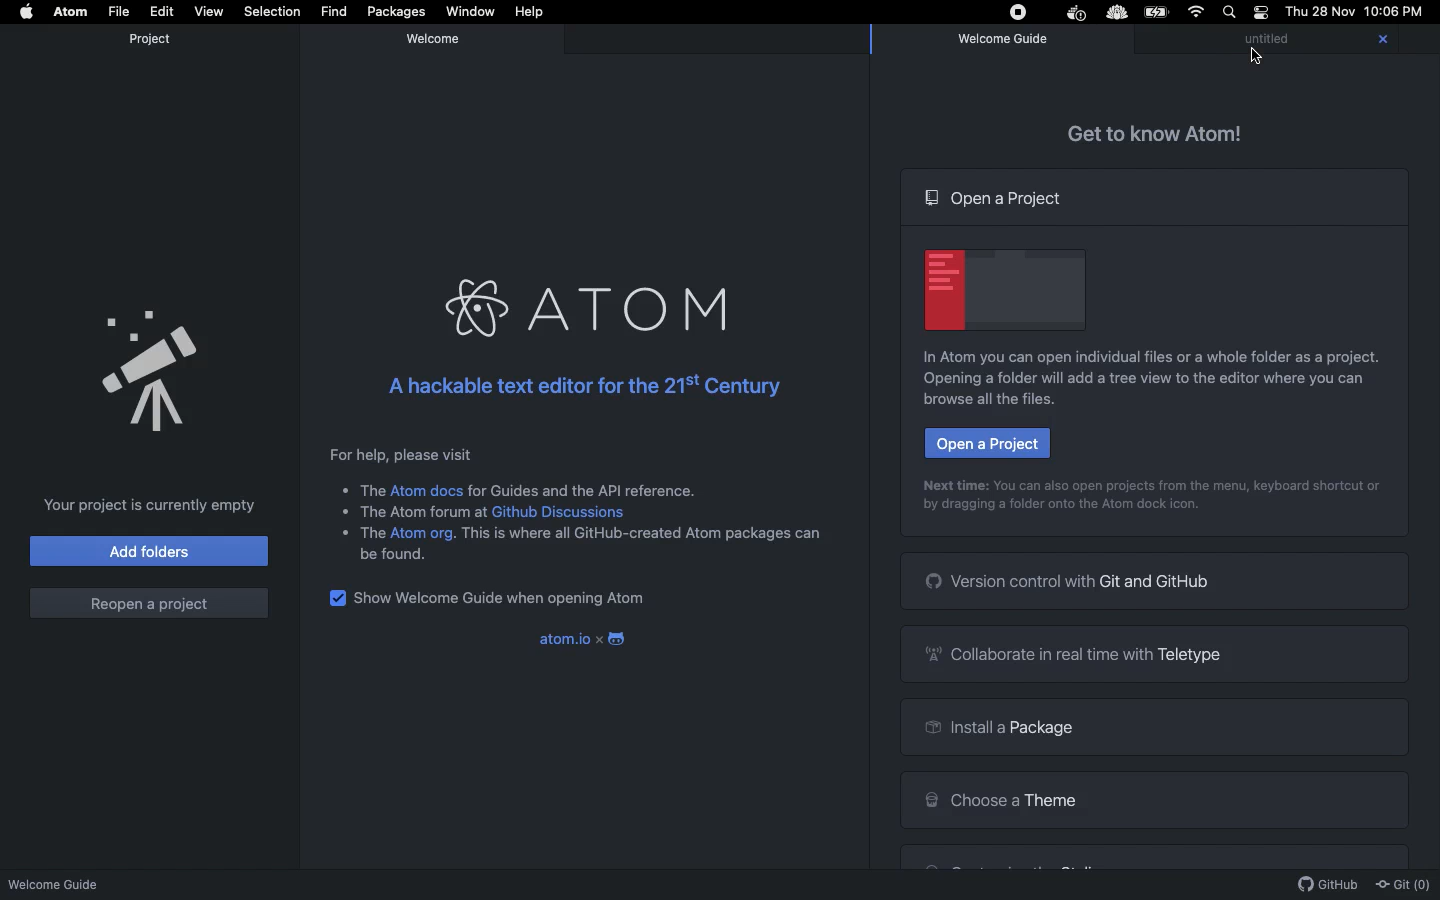 Image resolution: width=1440 pixels, height=900 pixels. What do you see at coordinates (1142, 380) in the screenshot?
I see `Instructional text` at bounding box center [1142, 380].